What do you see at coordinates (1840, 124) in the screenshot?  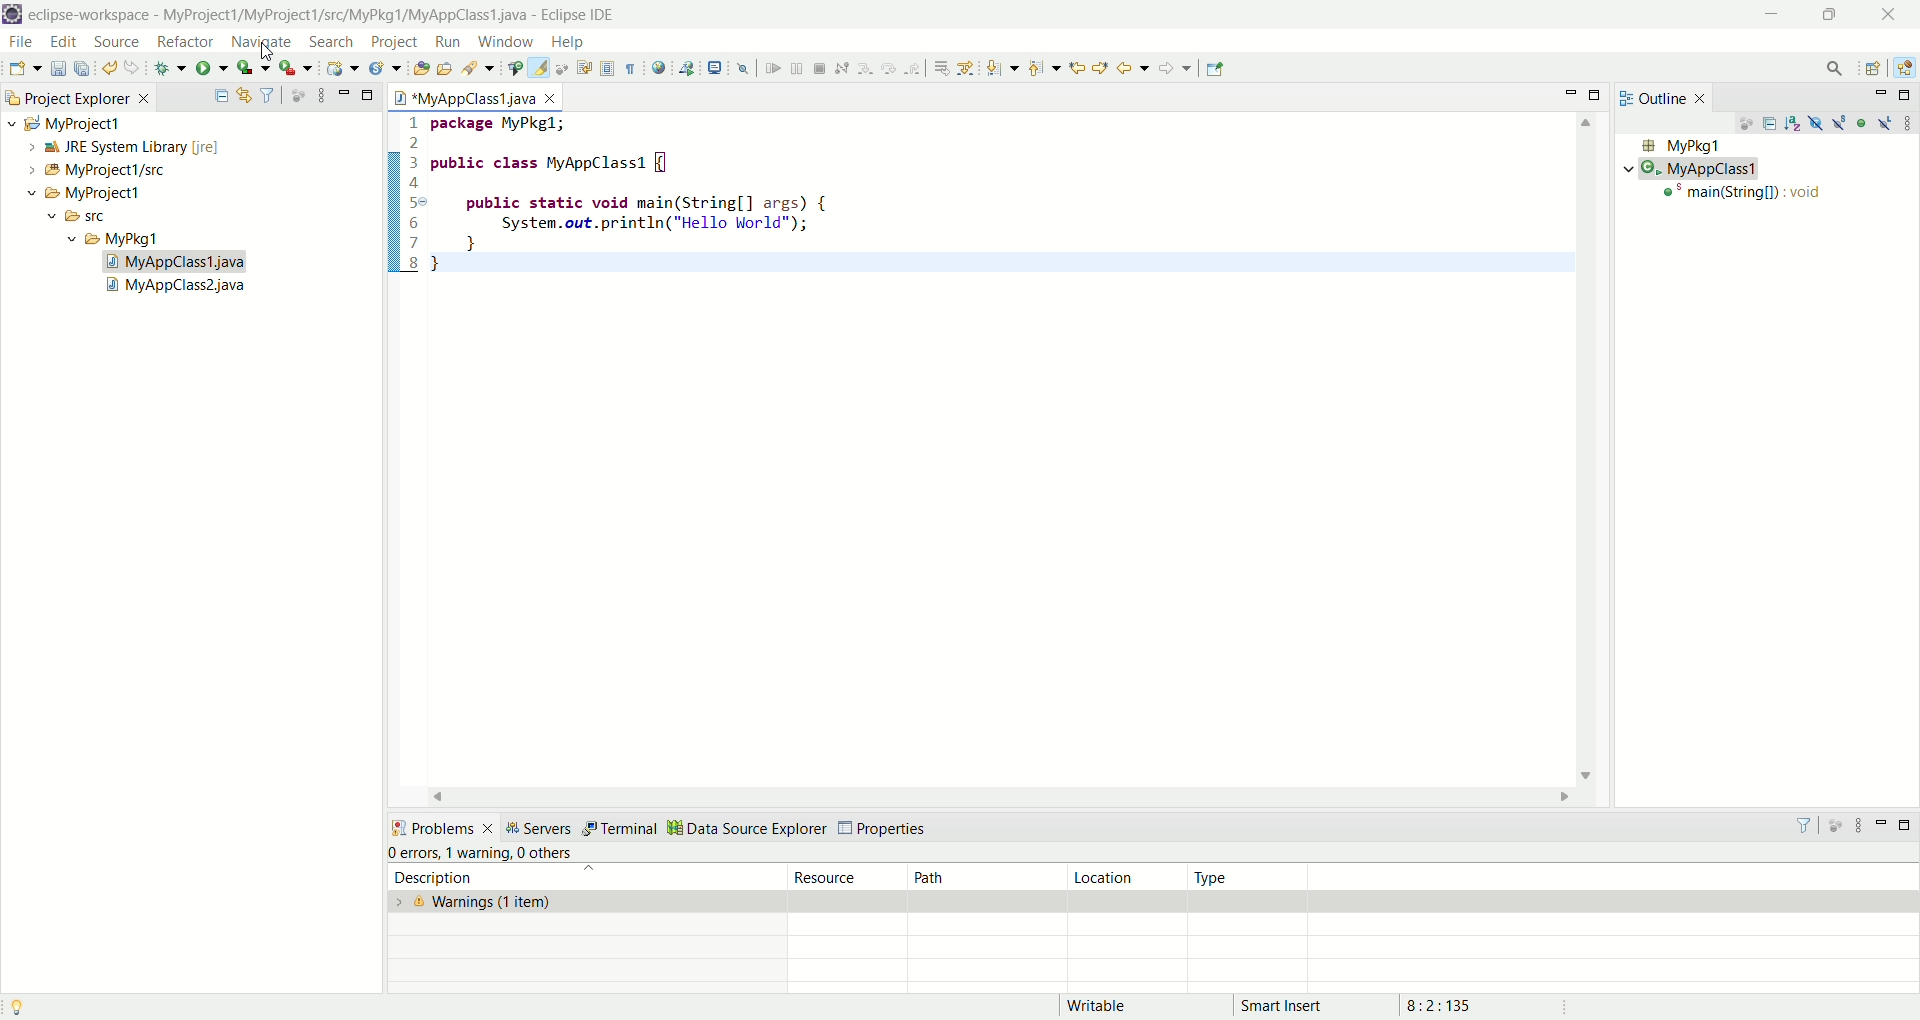 I see `hide static fields and methods` at bounding box center [1840, 124].